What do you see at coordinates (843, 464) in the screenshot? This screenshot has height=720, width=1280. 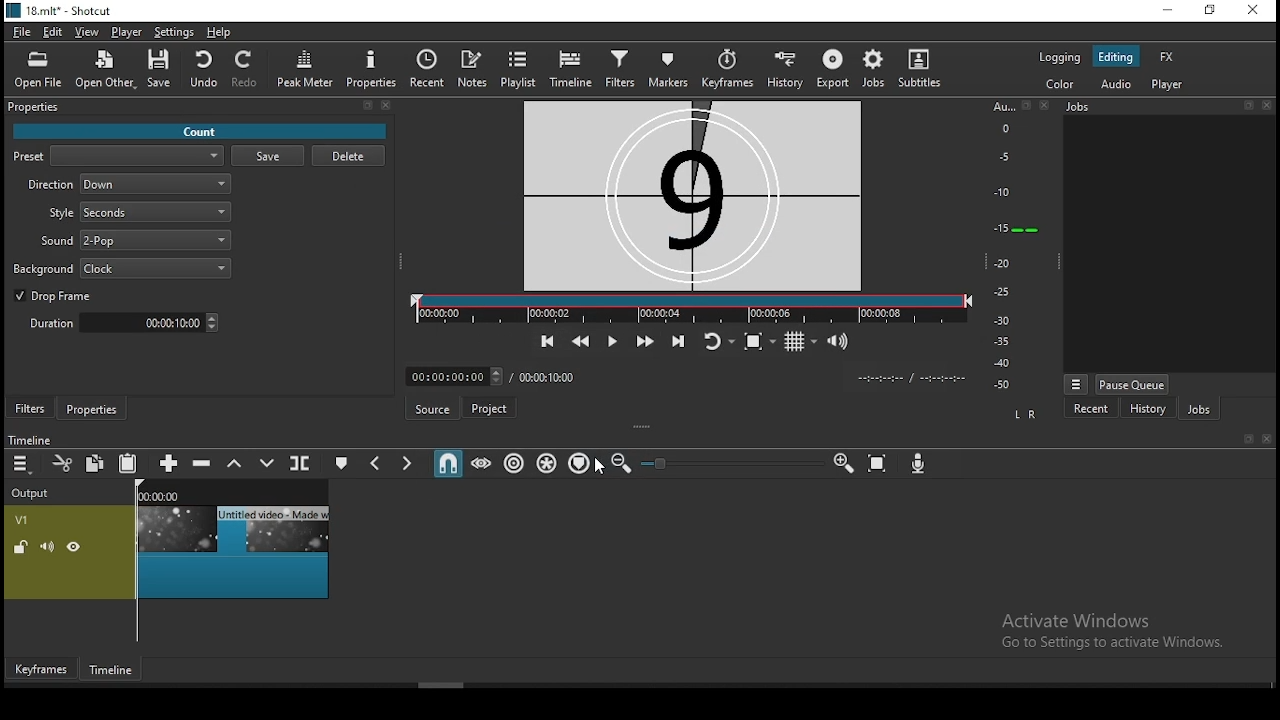 I see `zoom timeline in` at bounding box center [843, 464].